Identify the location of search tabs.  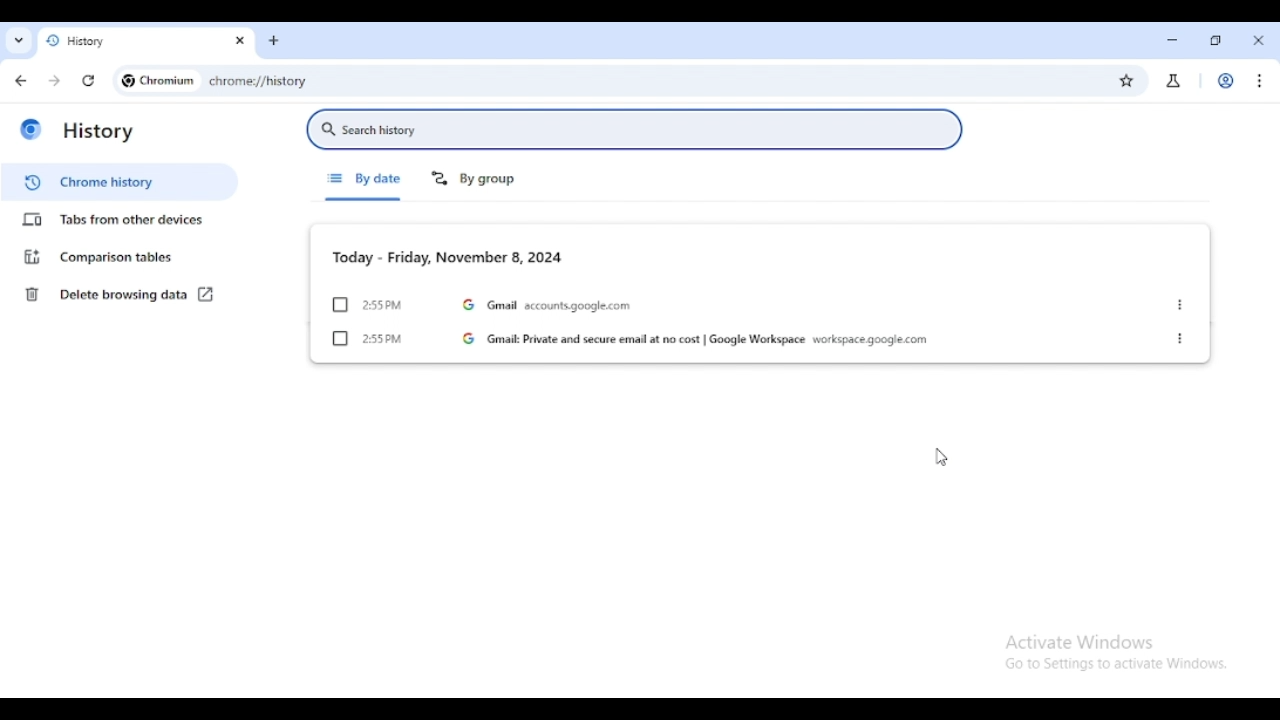
(19, 40).